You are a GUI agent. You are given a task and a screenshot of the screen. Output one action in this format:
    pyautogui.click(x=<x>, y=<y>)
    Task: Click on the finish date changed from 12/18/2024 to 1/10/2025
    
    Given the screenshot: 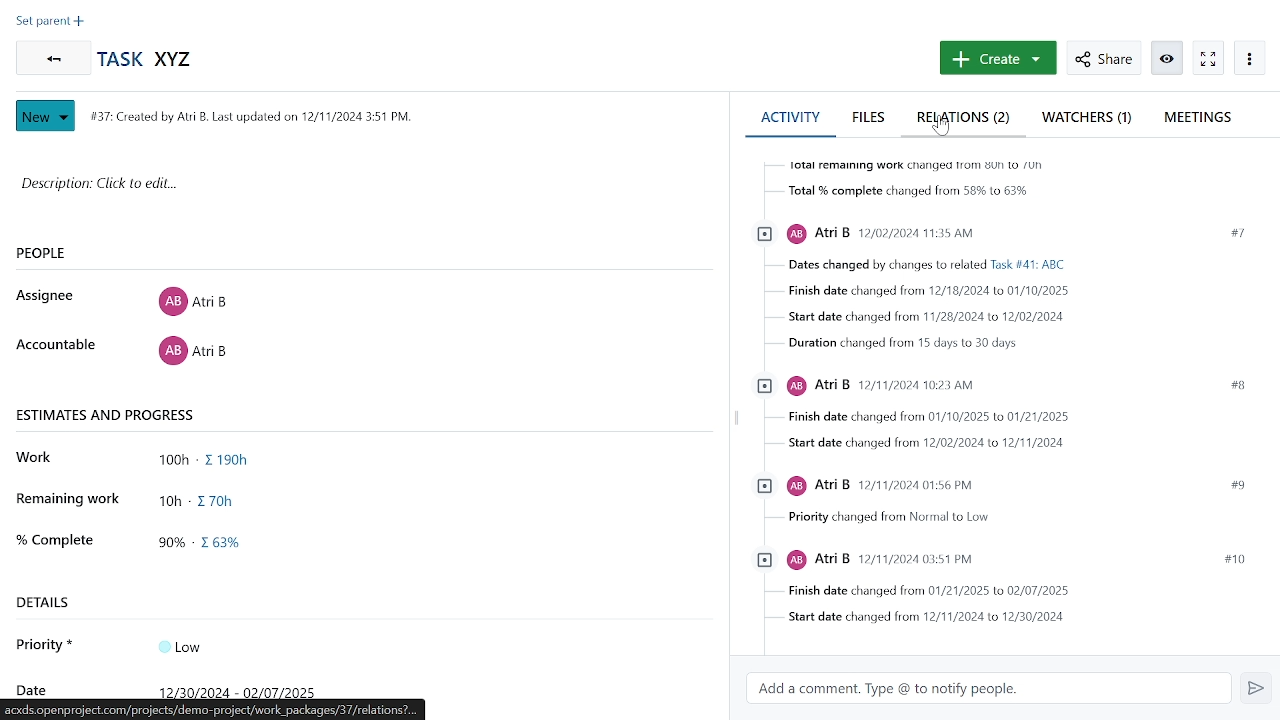 What is the action you would take?
    pyautogui.click(x=917, y=292)
    